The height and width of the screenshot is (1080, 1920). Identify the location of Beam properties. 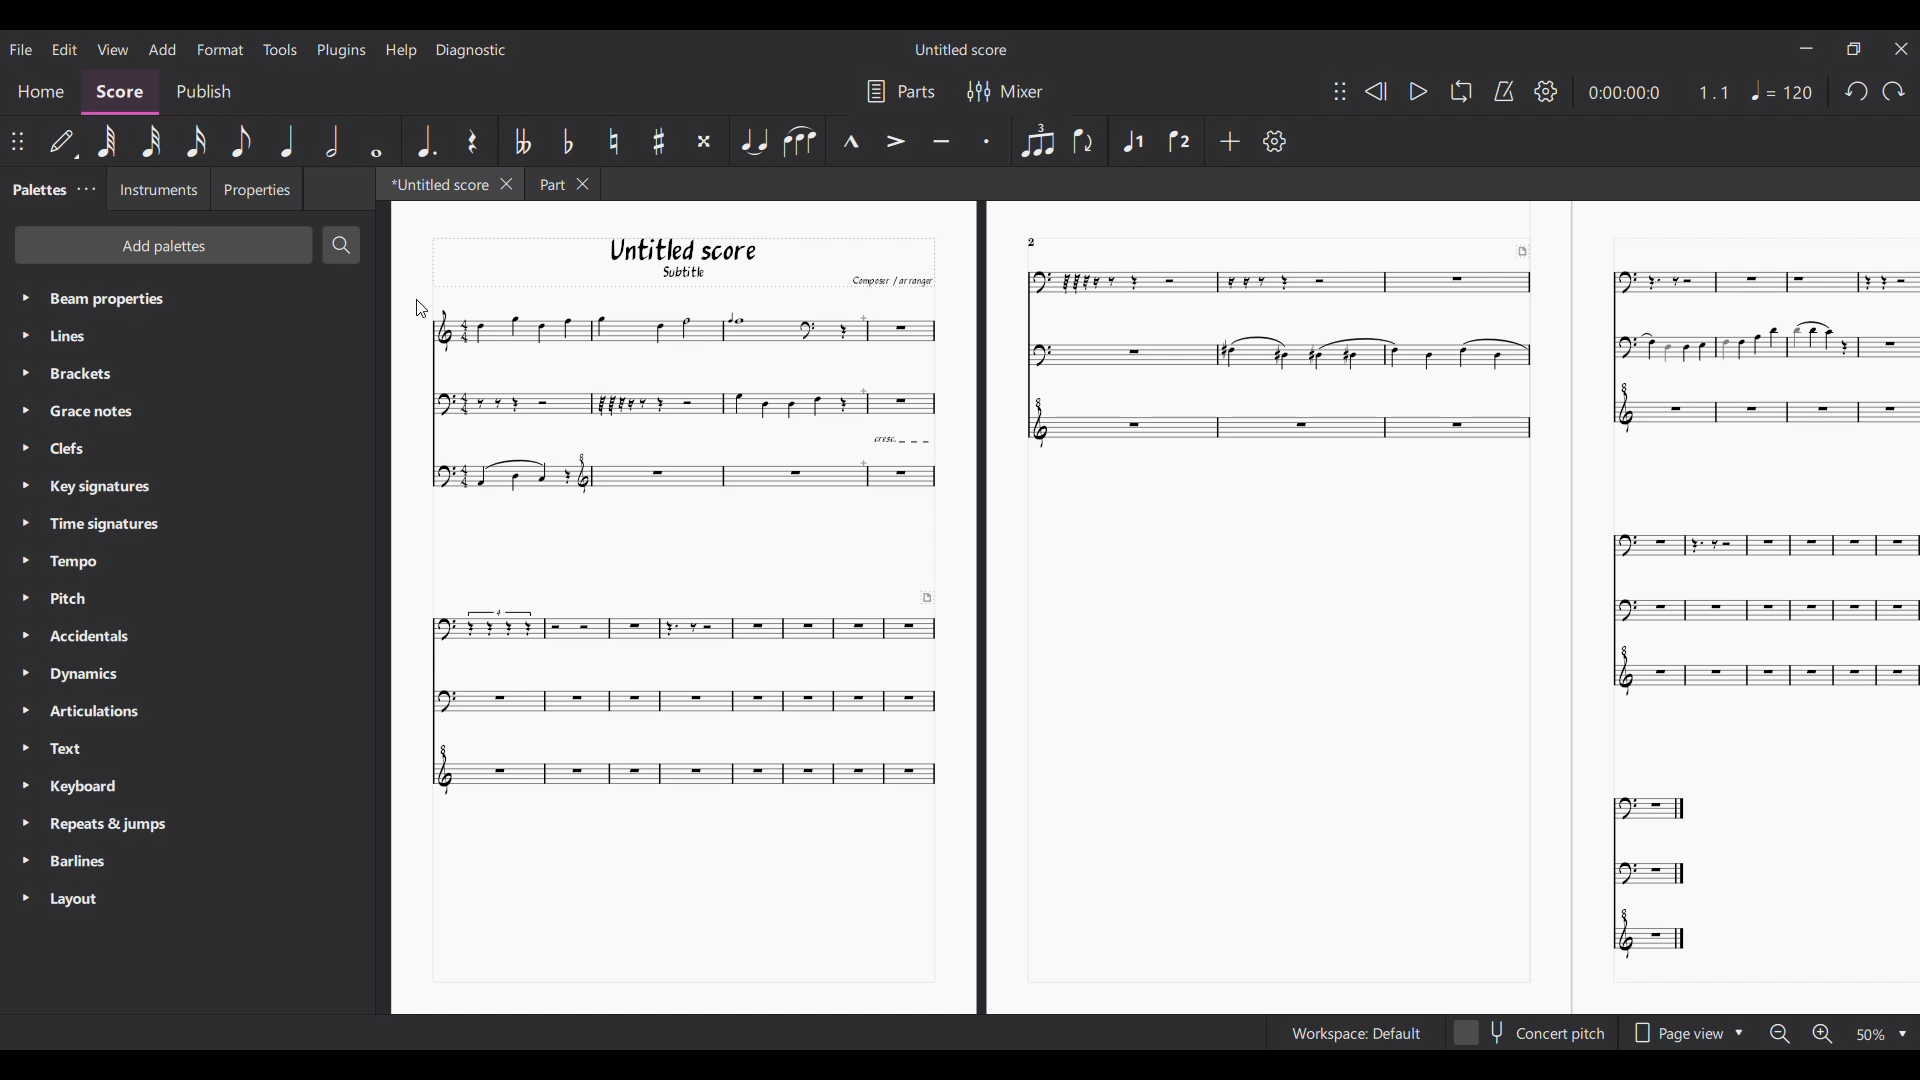
(156, 298).